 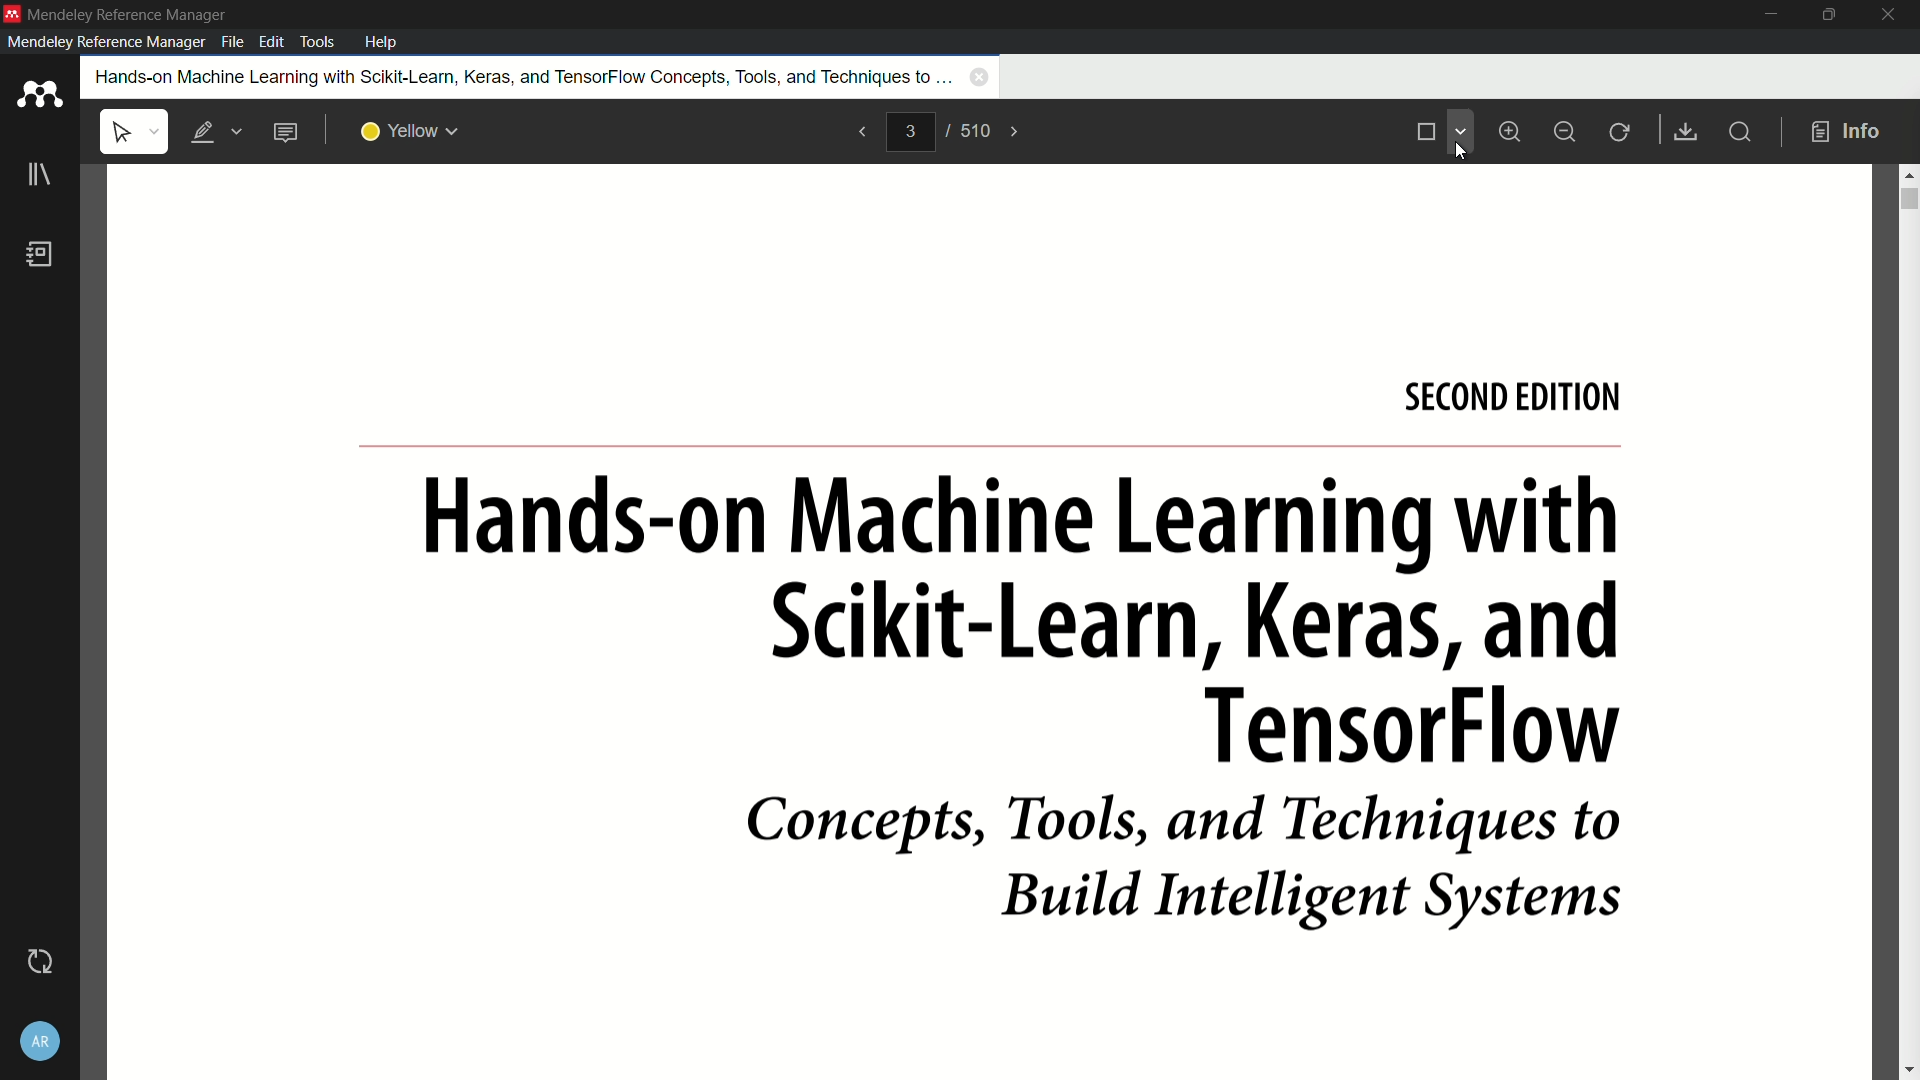 What do you see at coordinates (1461, 147) in the screenshot?
I see `cursor` at bounding box center [1461, 147].